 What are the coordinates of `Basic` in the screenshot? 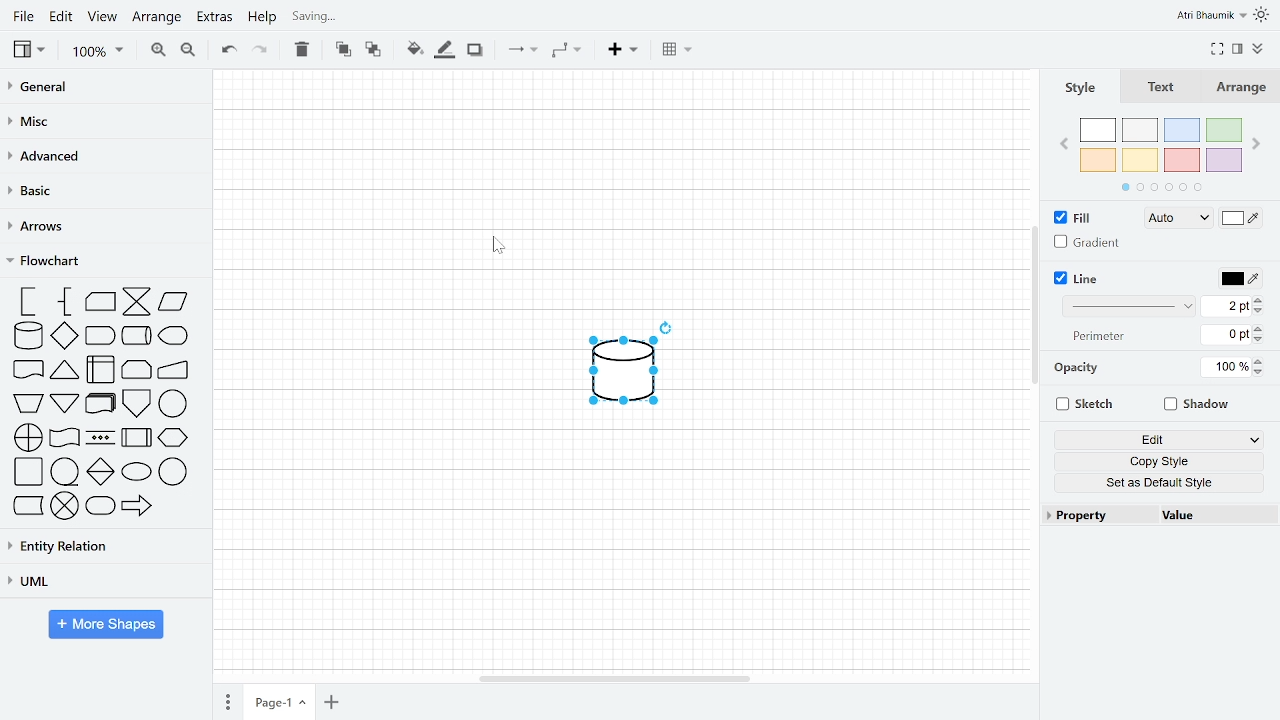 It's located at (102, 191).